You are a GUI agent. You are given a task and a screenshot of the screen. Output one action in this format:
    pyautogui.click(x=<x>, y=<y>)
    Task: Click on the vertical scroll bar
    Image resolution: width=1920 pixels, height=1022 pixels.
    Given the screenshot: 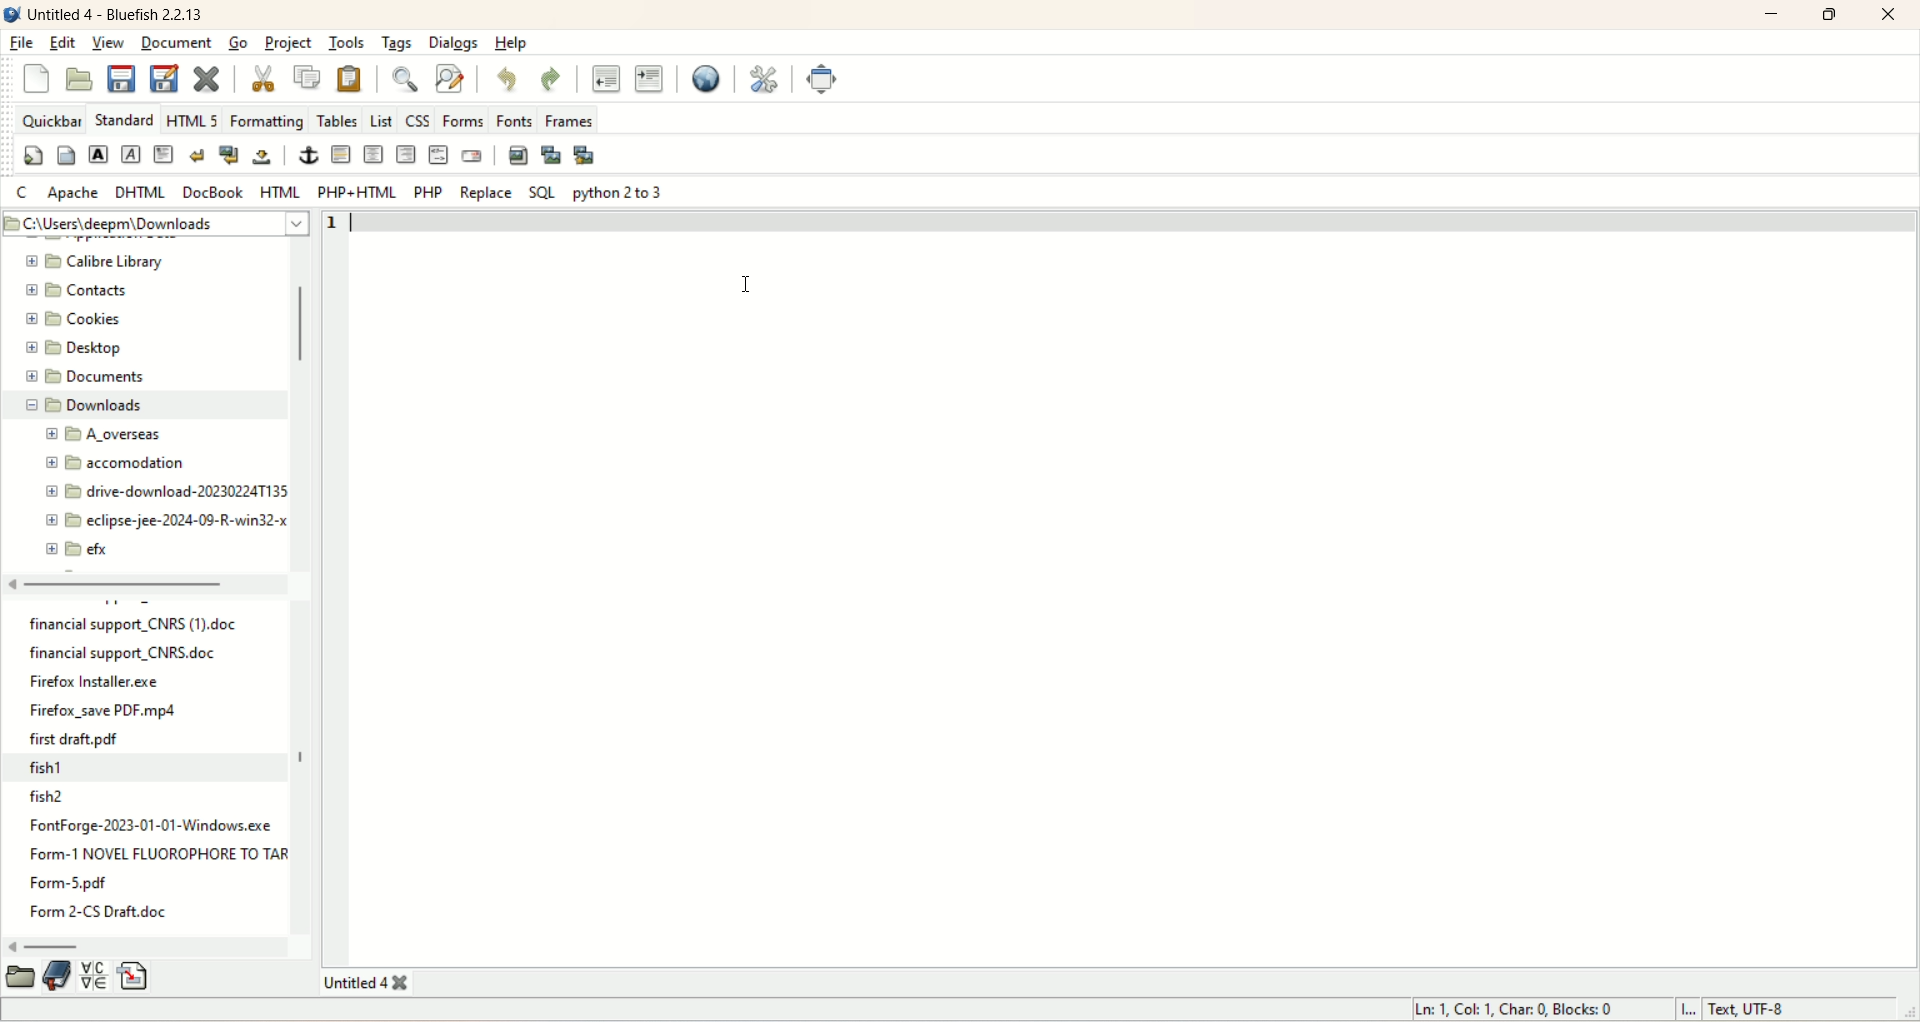 What is the action you would take?
    pyautogui.click(x=294, y=406)
    